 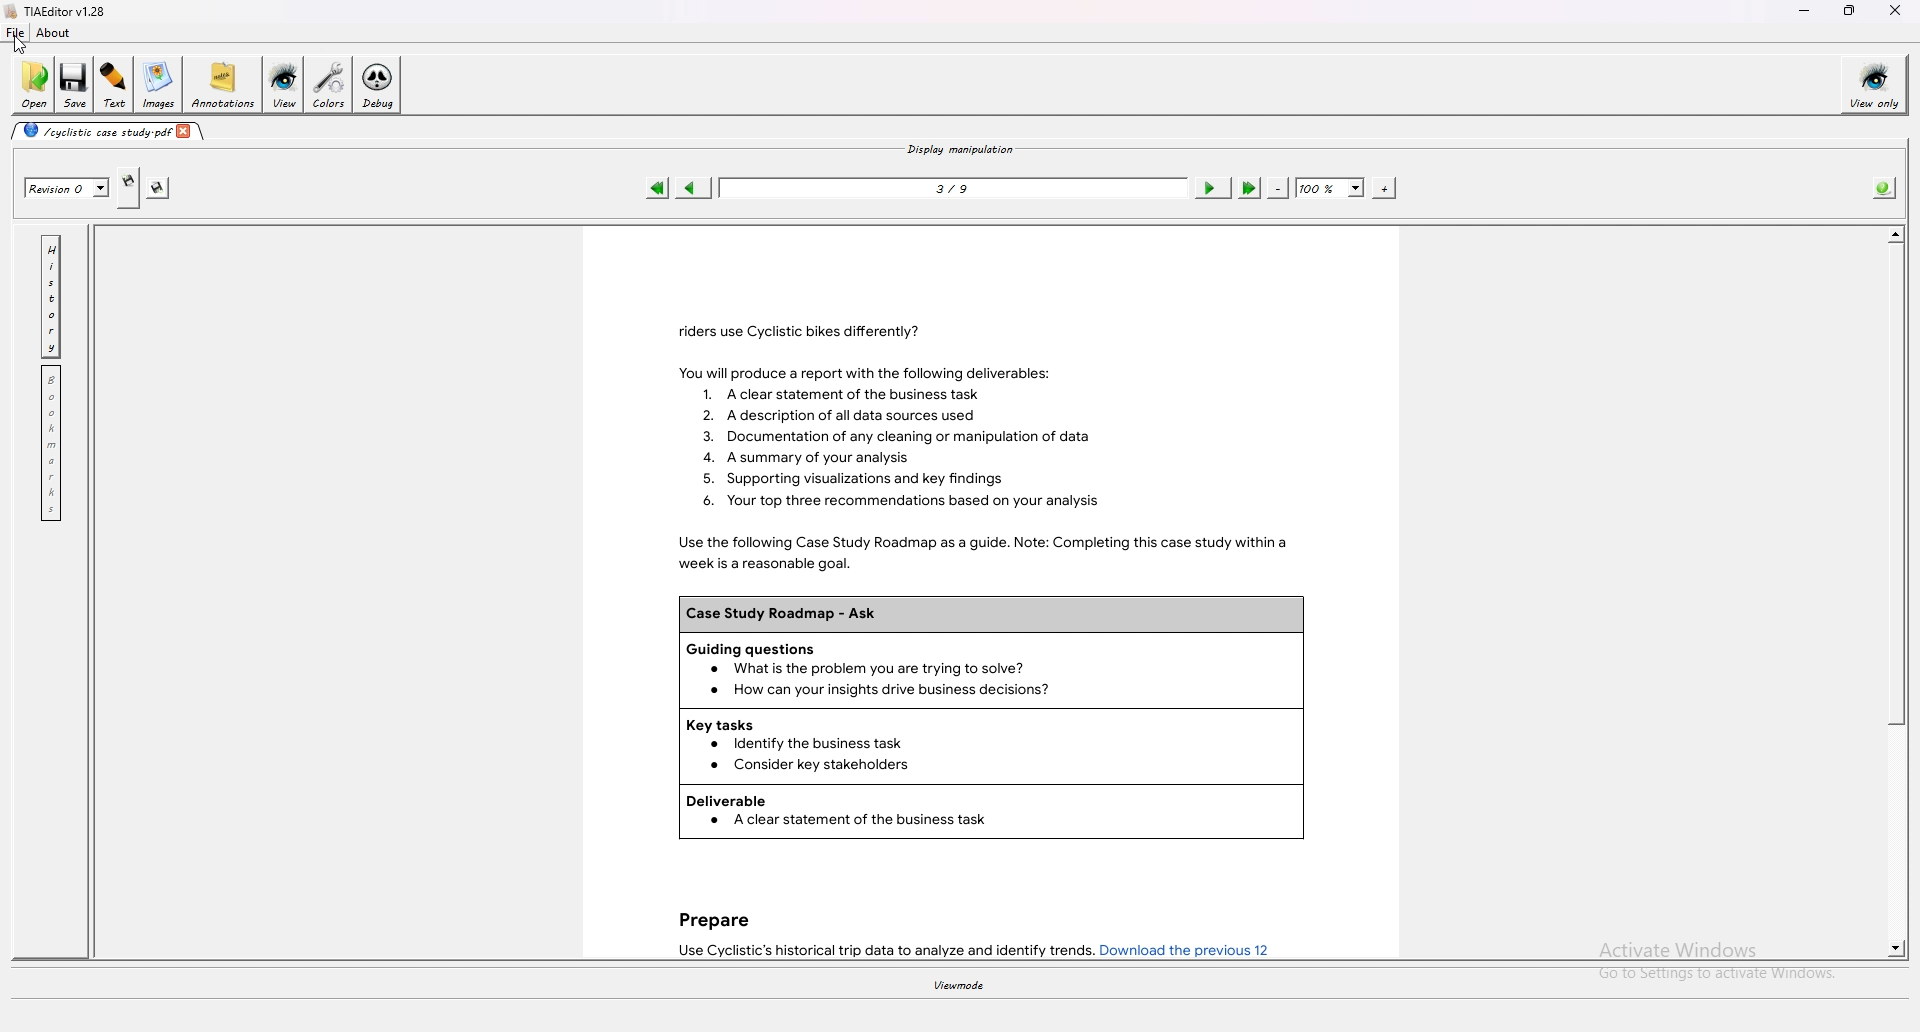 I want to click on riders use Cyclistic bikes differently?, so click(x=791, y=327).